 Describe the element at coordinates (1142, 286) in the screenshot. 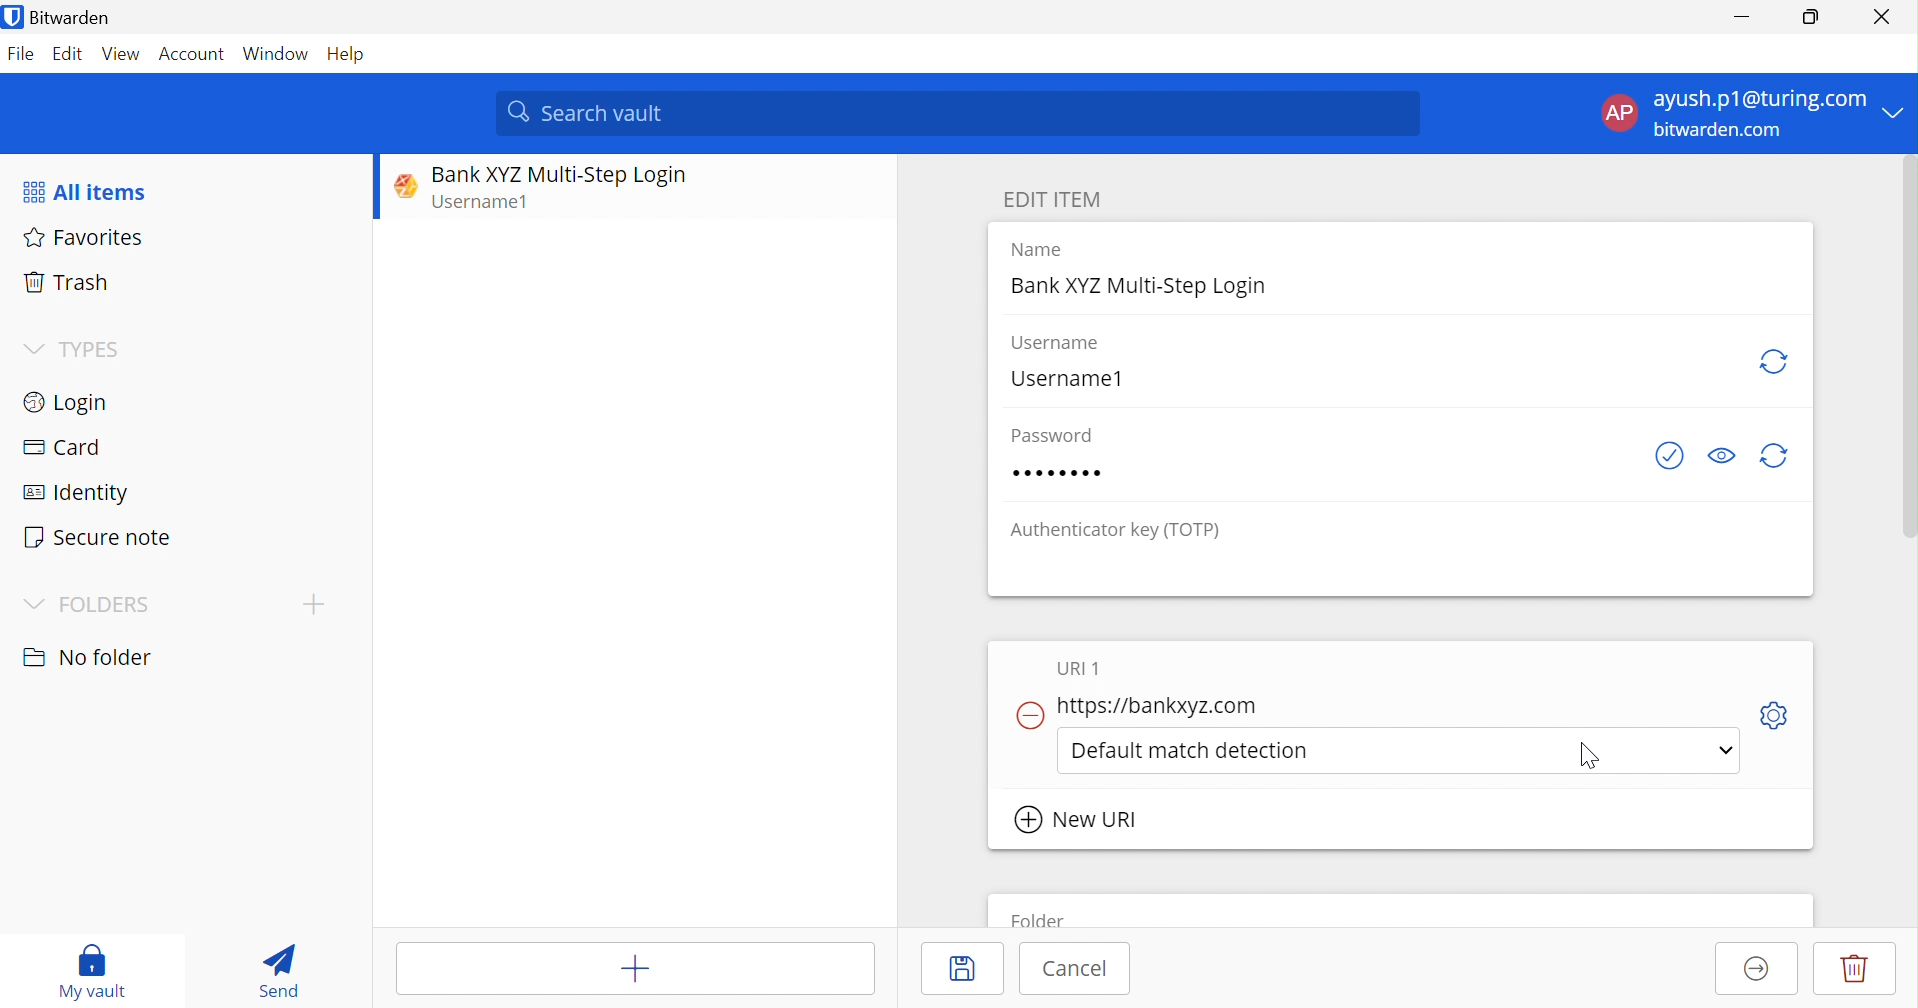

I see `Bank XYZ Multi-Step Login` at that location.